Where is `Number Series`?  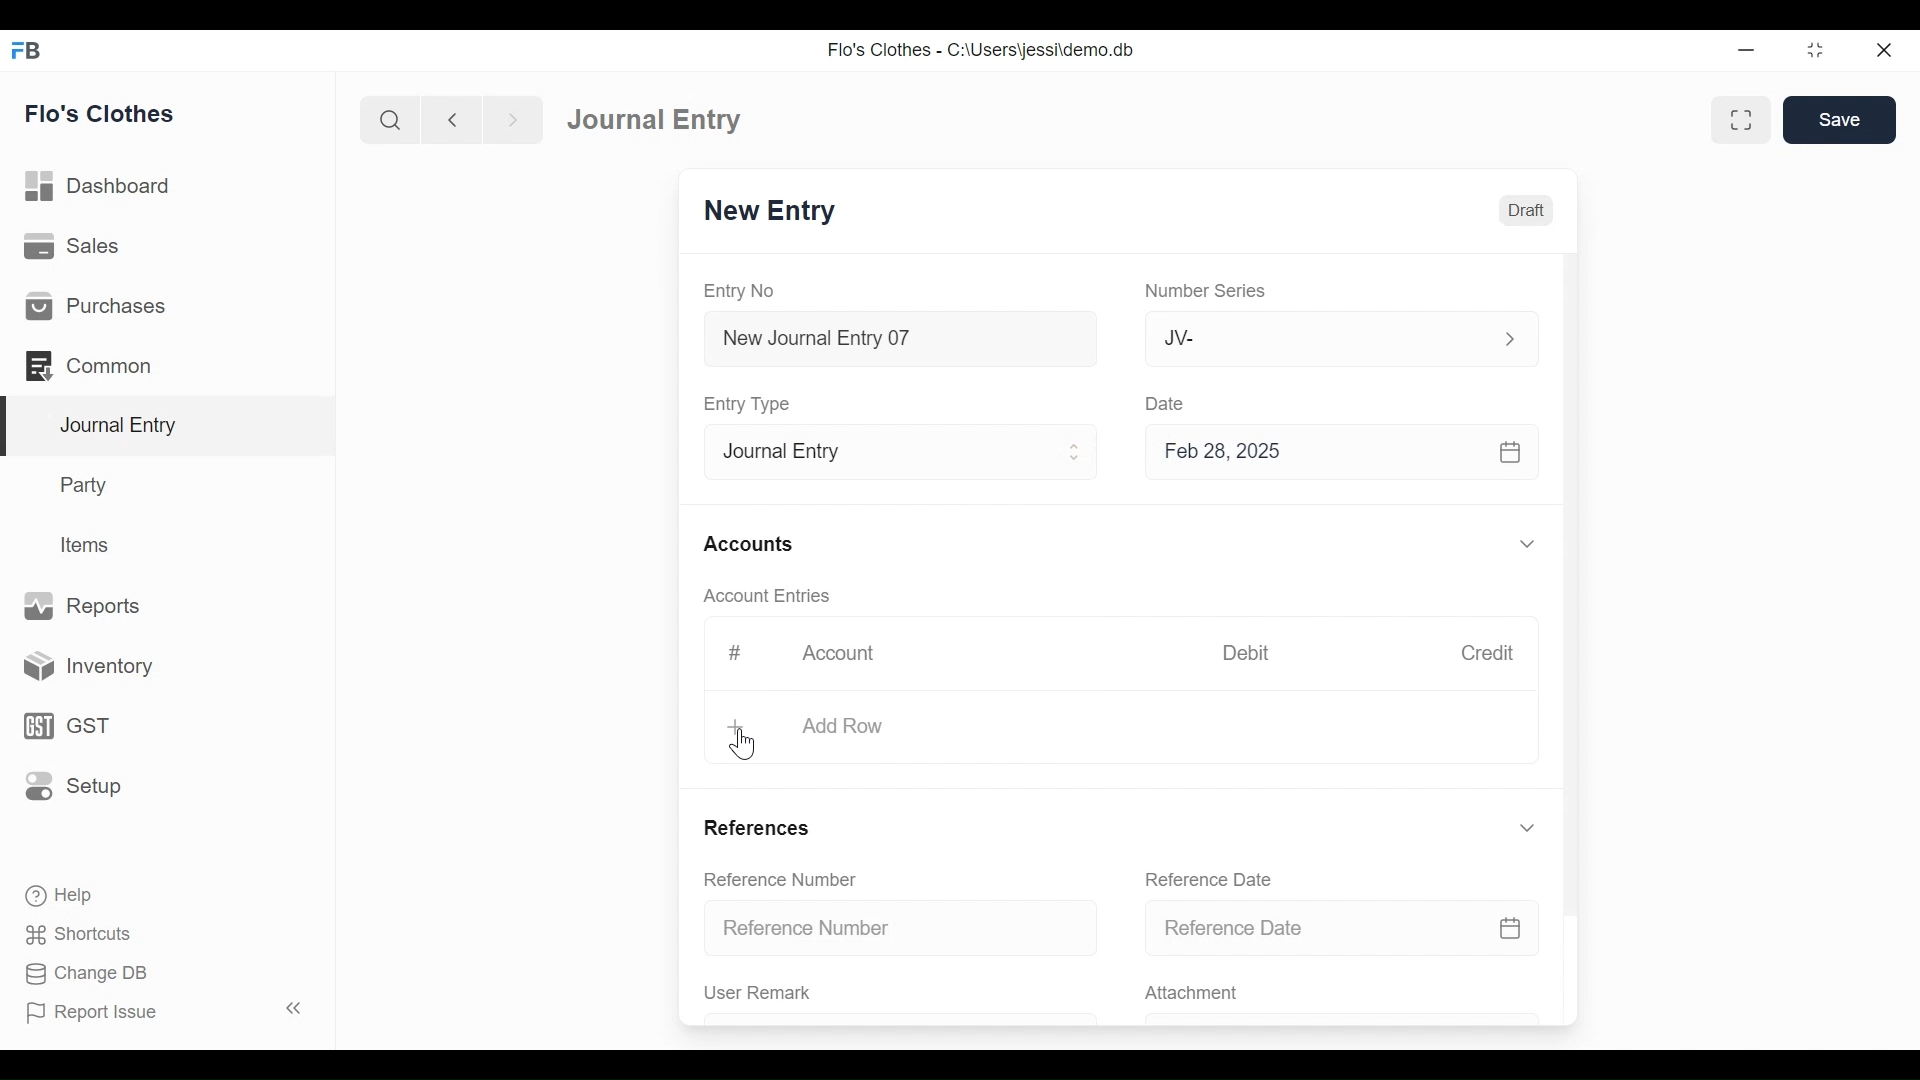 Number Series is located at coordinates (1207, 291).